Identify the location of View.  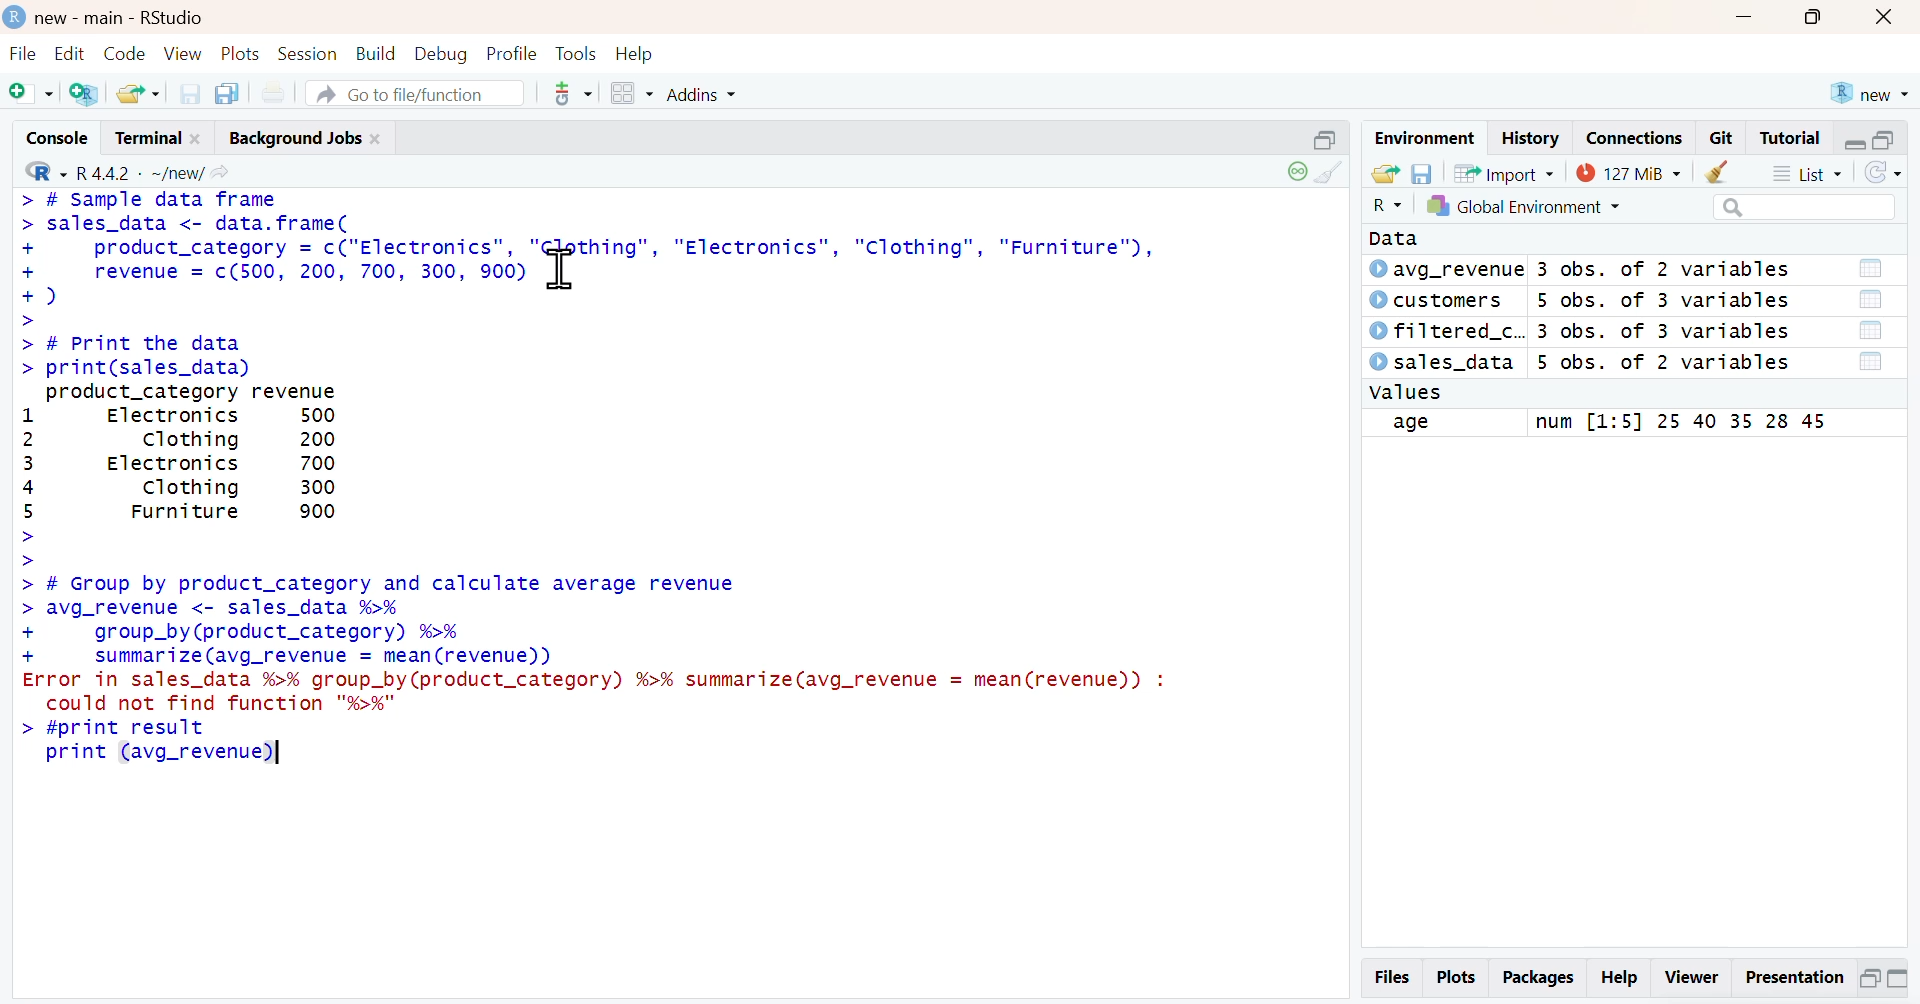
(184, 55).